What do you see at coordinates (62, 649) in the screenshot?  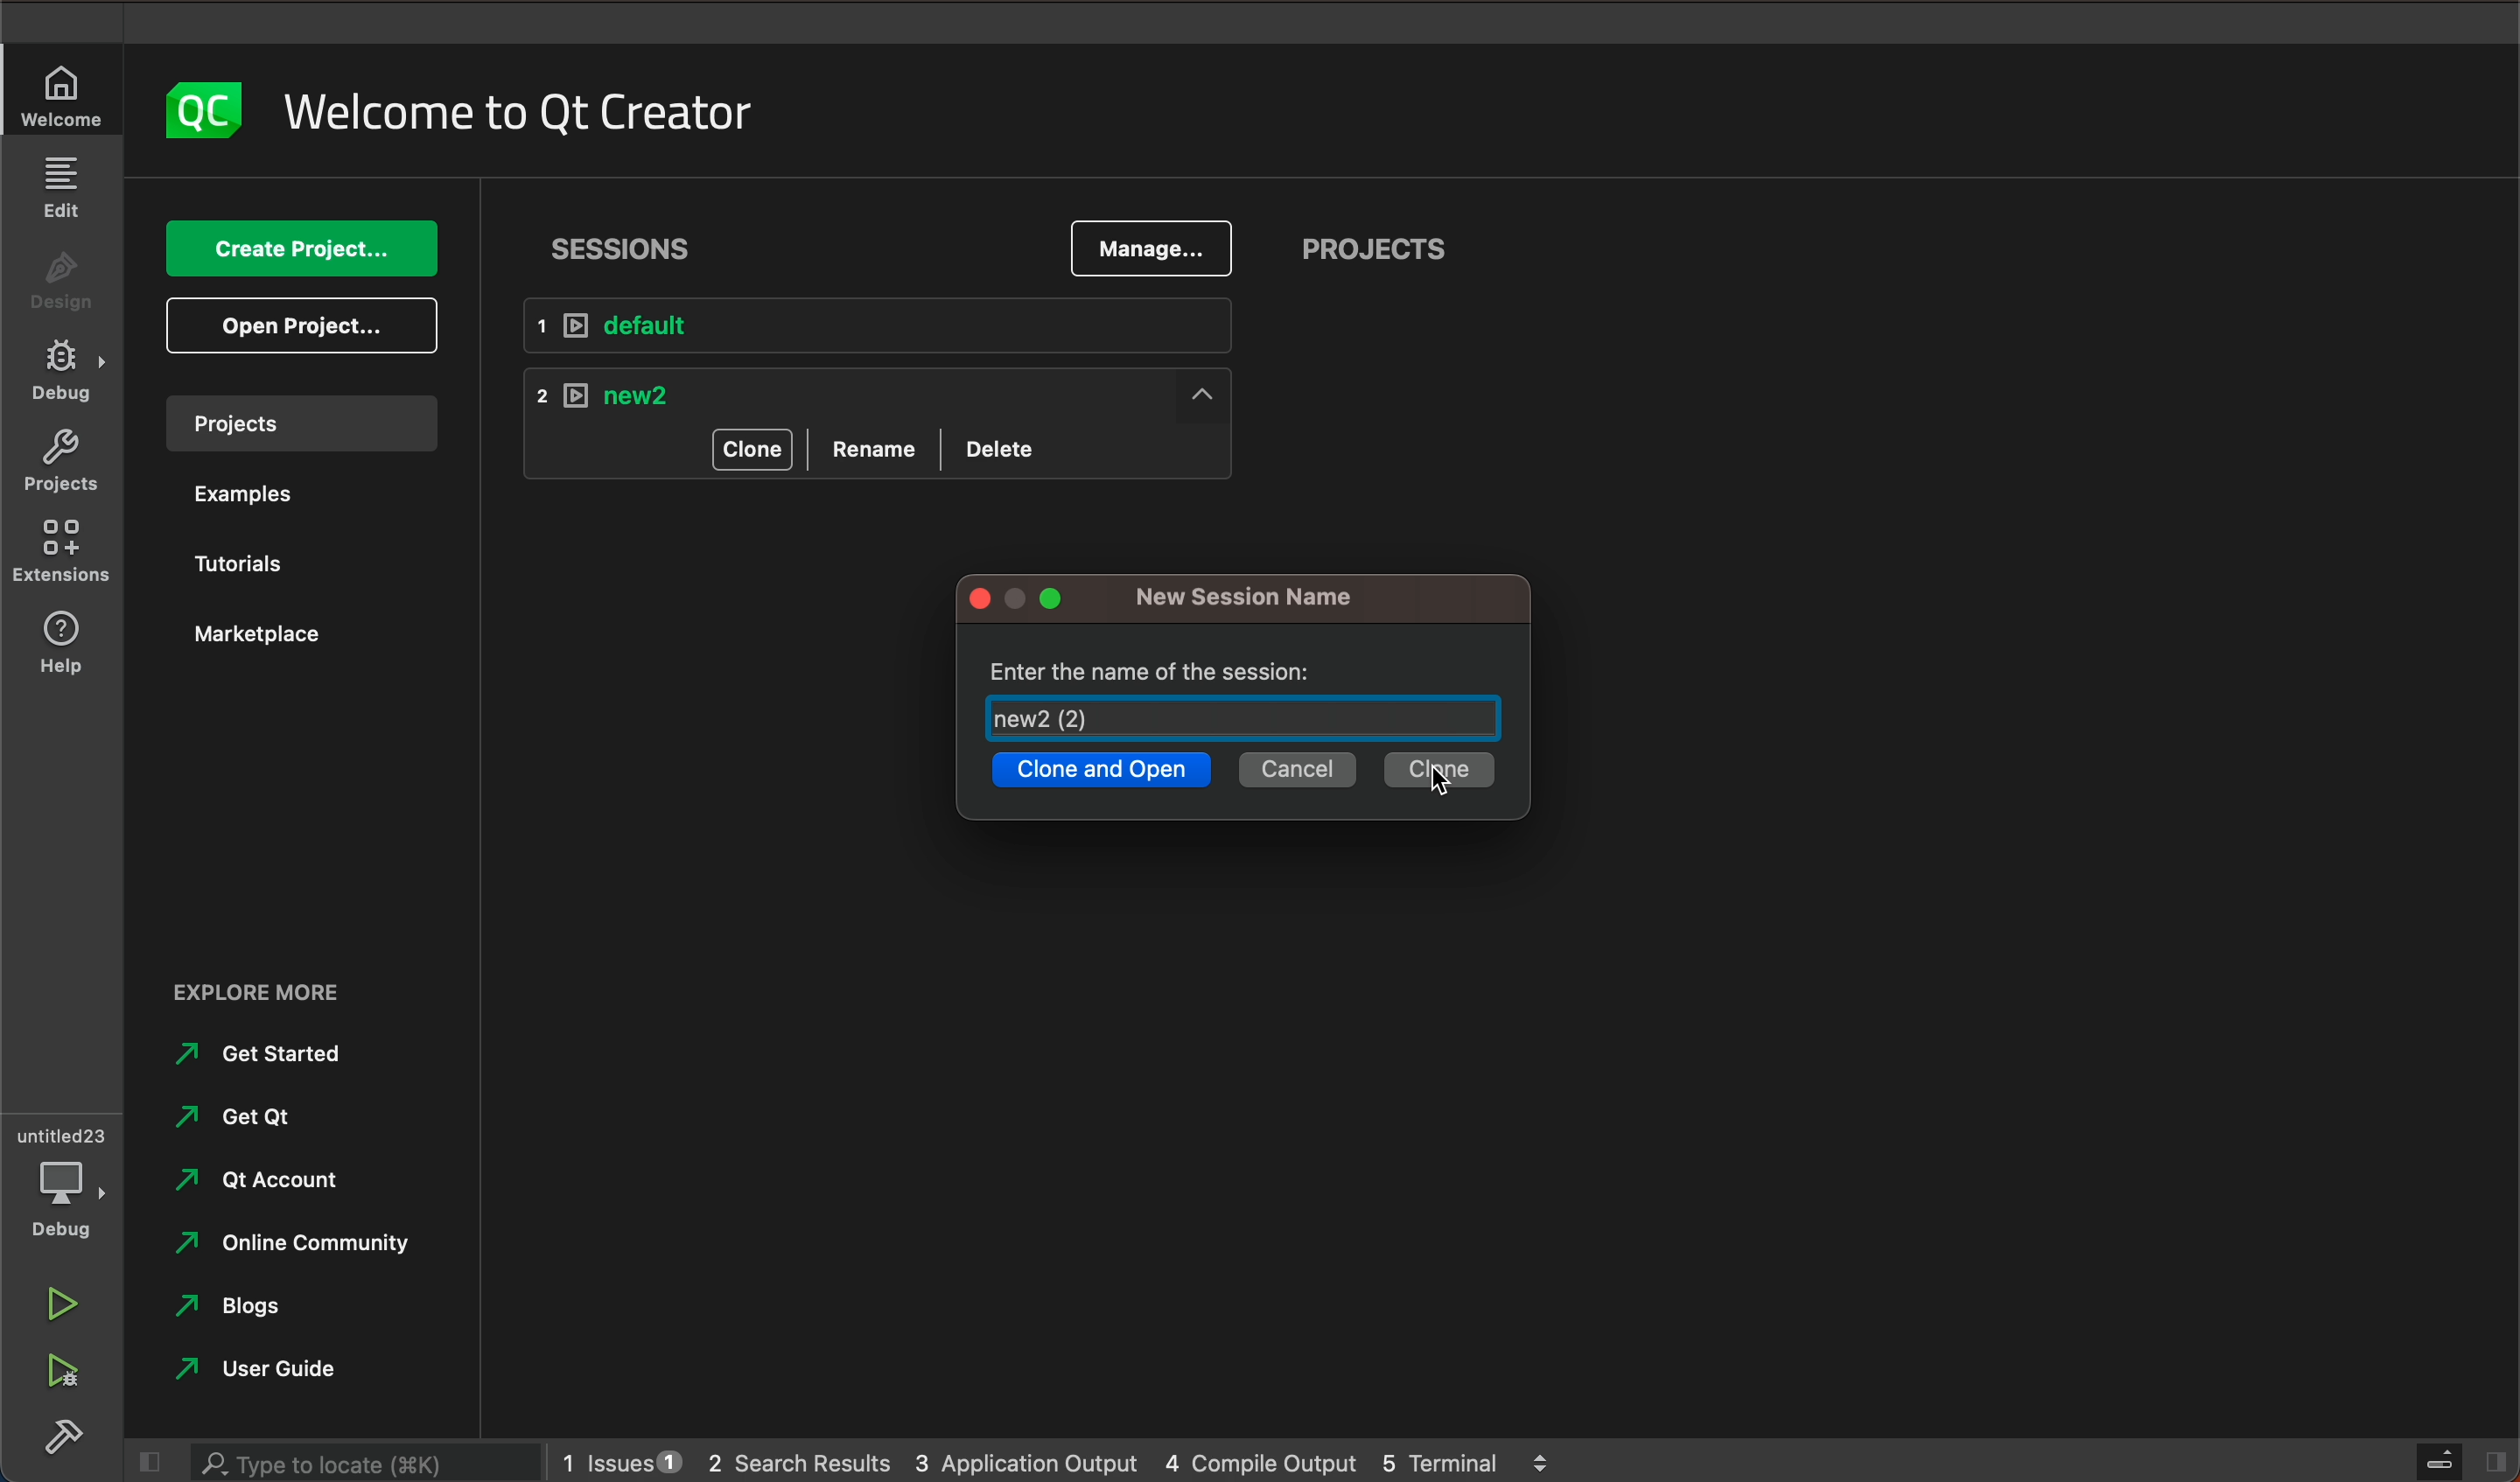 I see `help` at bounding box center [62, 649].